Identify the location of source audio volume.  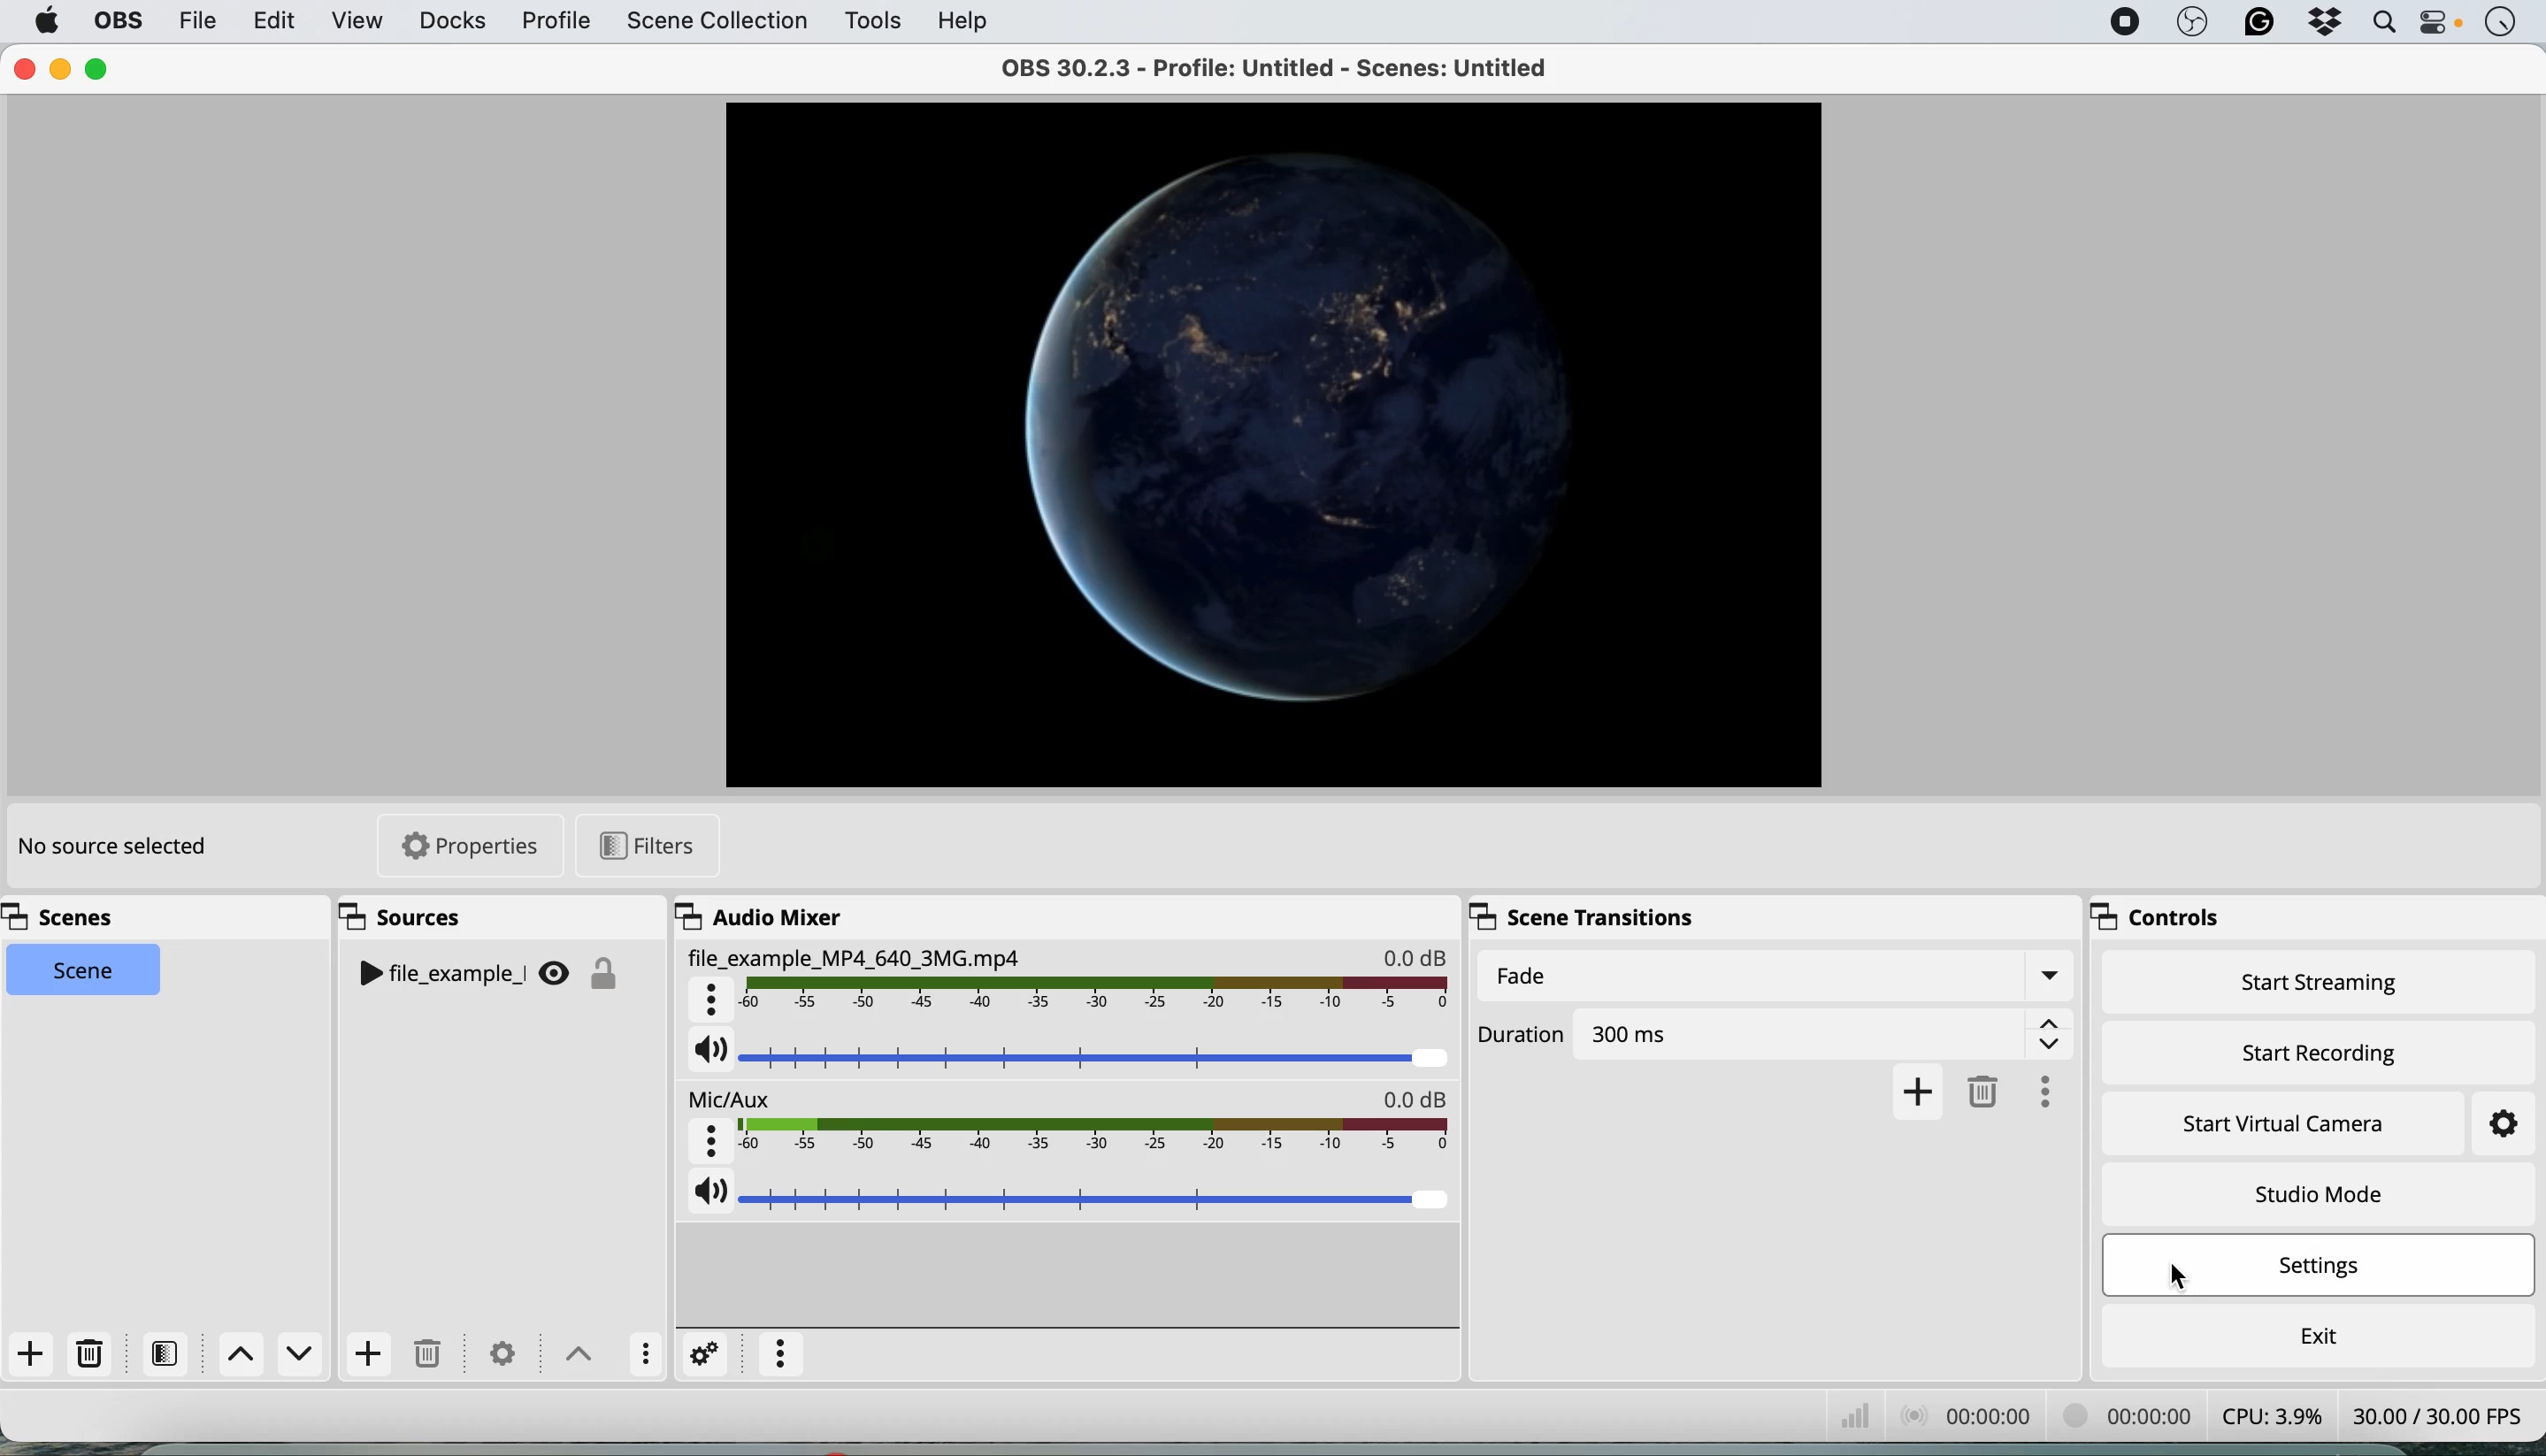
(1070, 1058).